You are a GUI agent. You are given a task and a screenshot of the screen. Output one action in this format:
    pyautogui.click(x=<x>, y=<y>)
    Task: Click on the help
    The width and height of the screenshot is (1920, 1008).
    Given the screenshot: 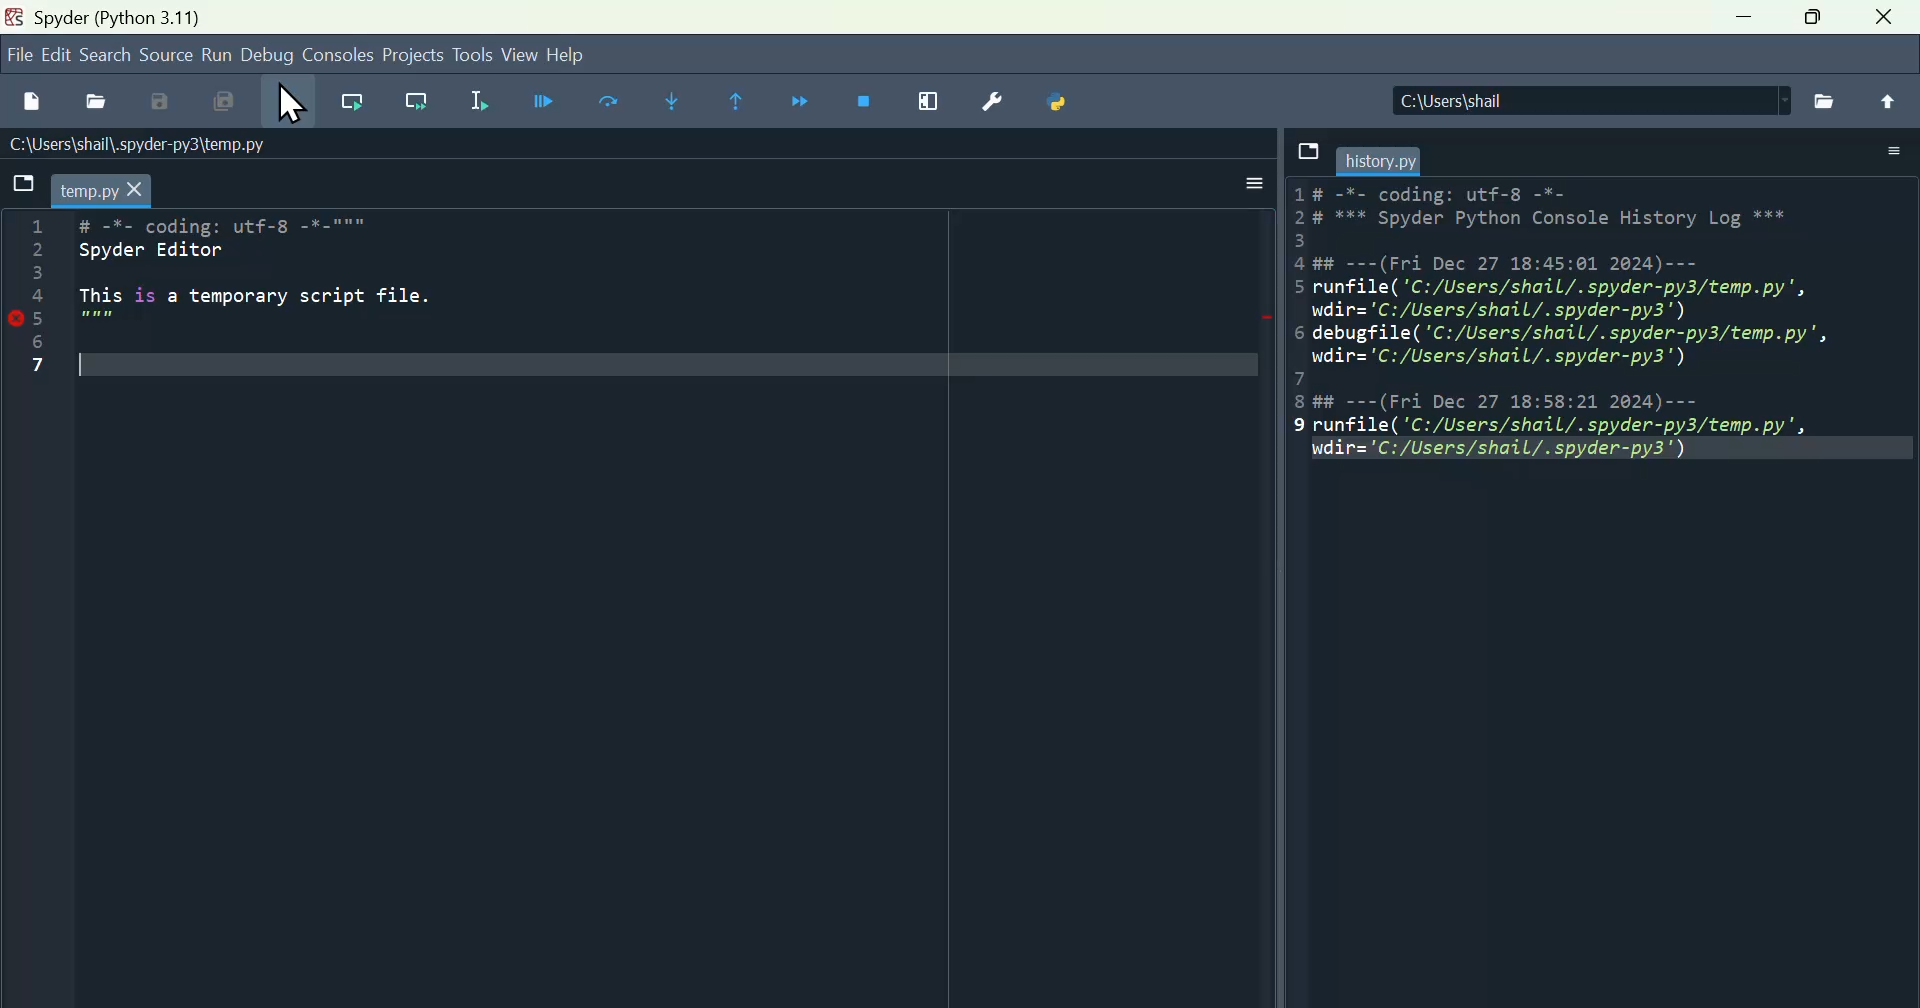 What is the action you would take?
    pyautogui.click(x=570, y=53)
    